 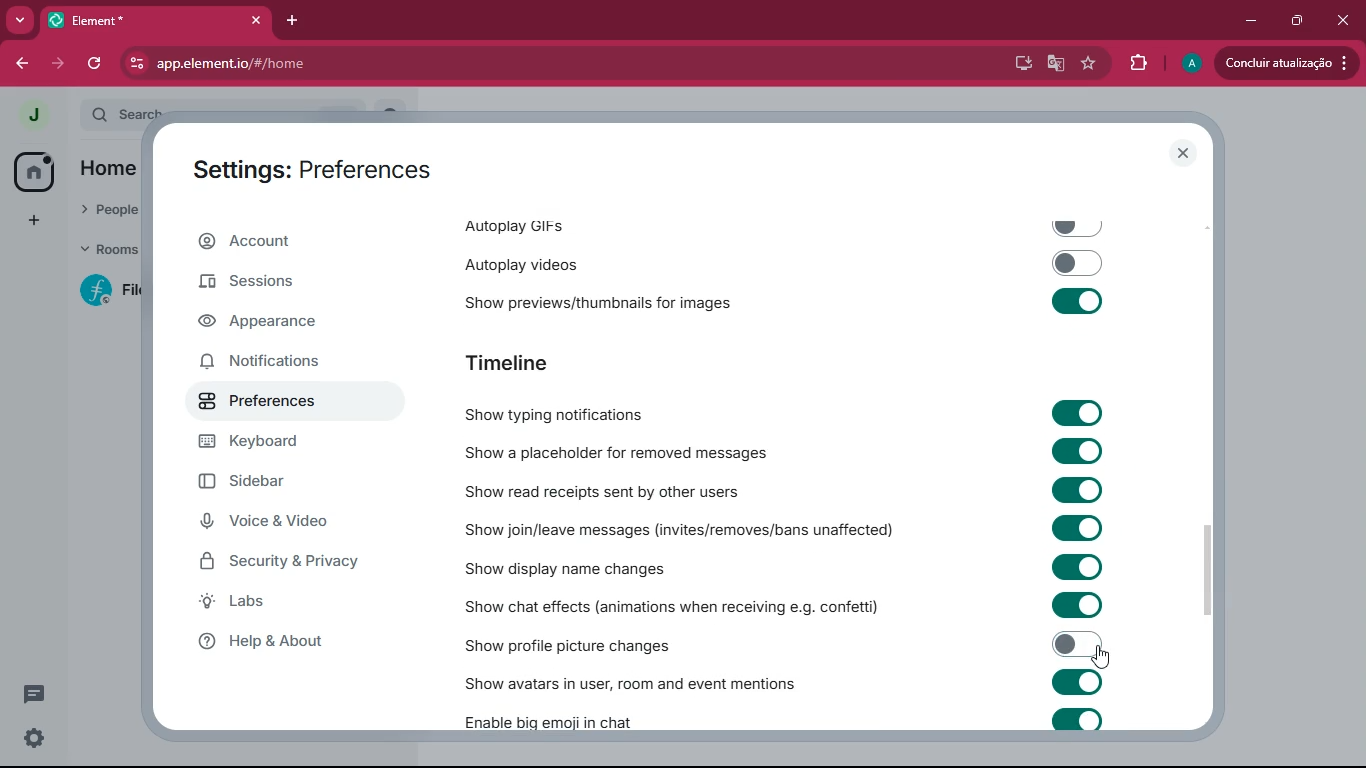 I want to click on extensions, so click(x=1138, y=63).